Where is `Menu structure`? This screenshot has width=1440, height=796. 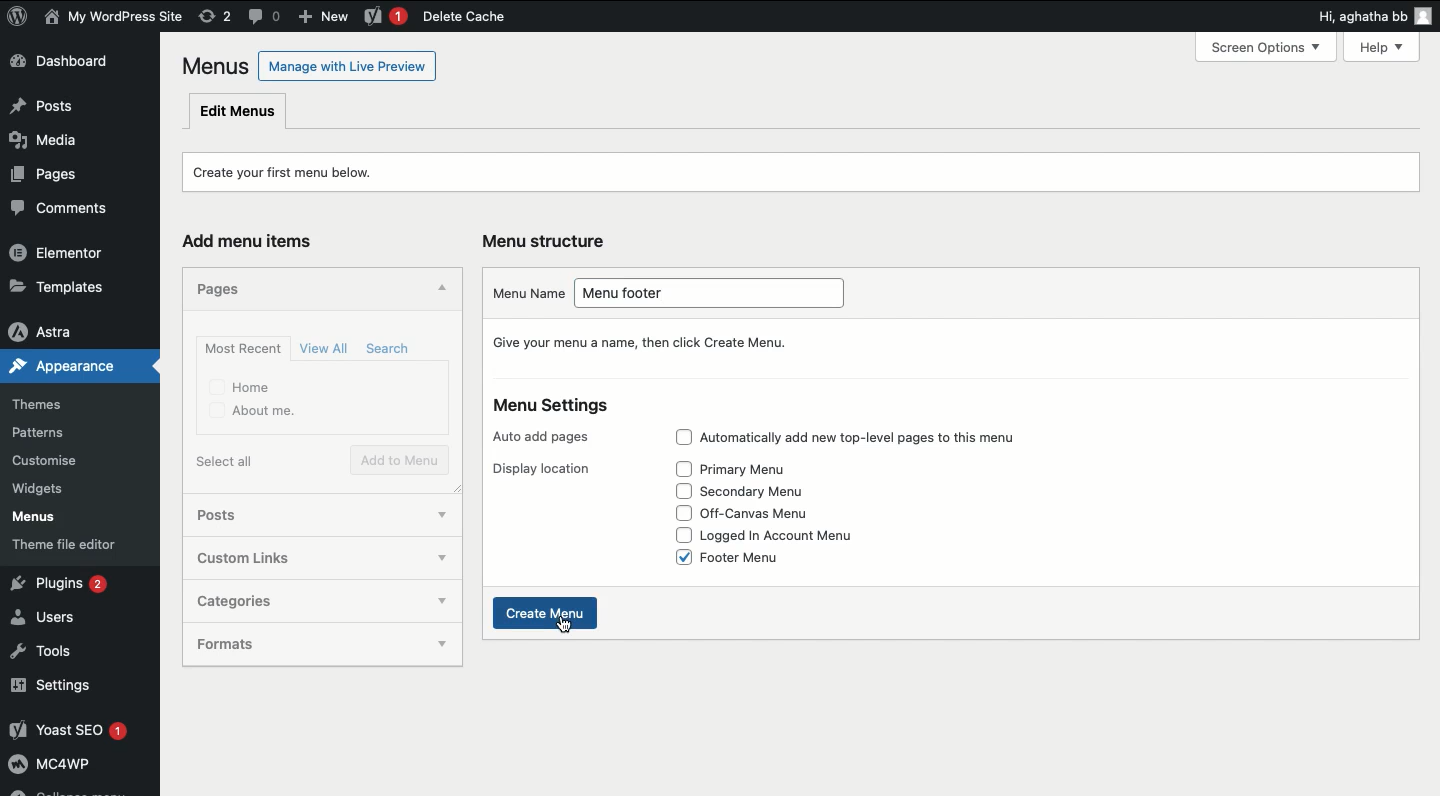
Menu structure is located at coordinates (548, 239).